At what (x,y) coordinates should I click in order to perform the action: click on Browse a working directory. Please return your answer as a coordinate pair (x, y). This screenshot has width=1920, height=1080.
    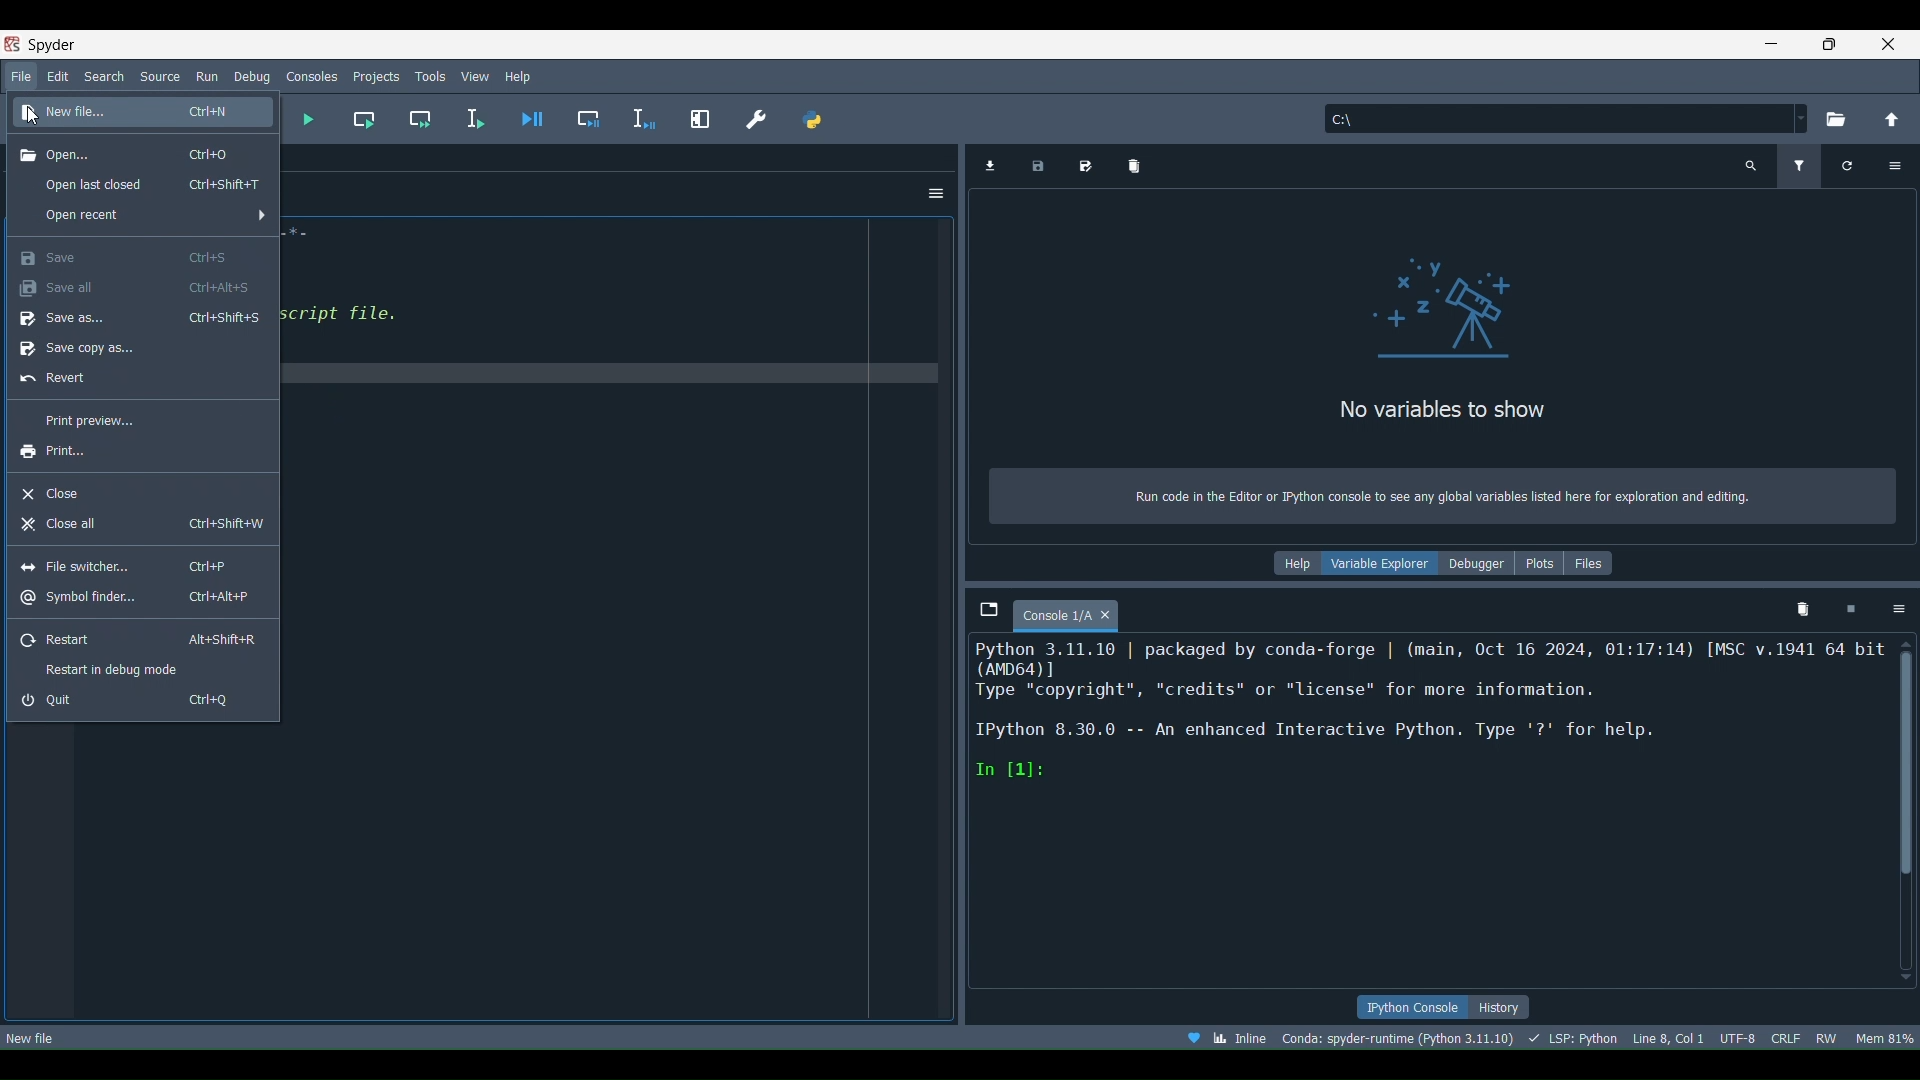
    Looking at the image, I should click on (1837, 120).